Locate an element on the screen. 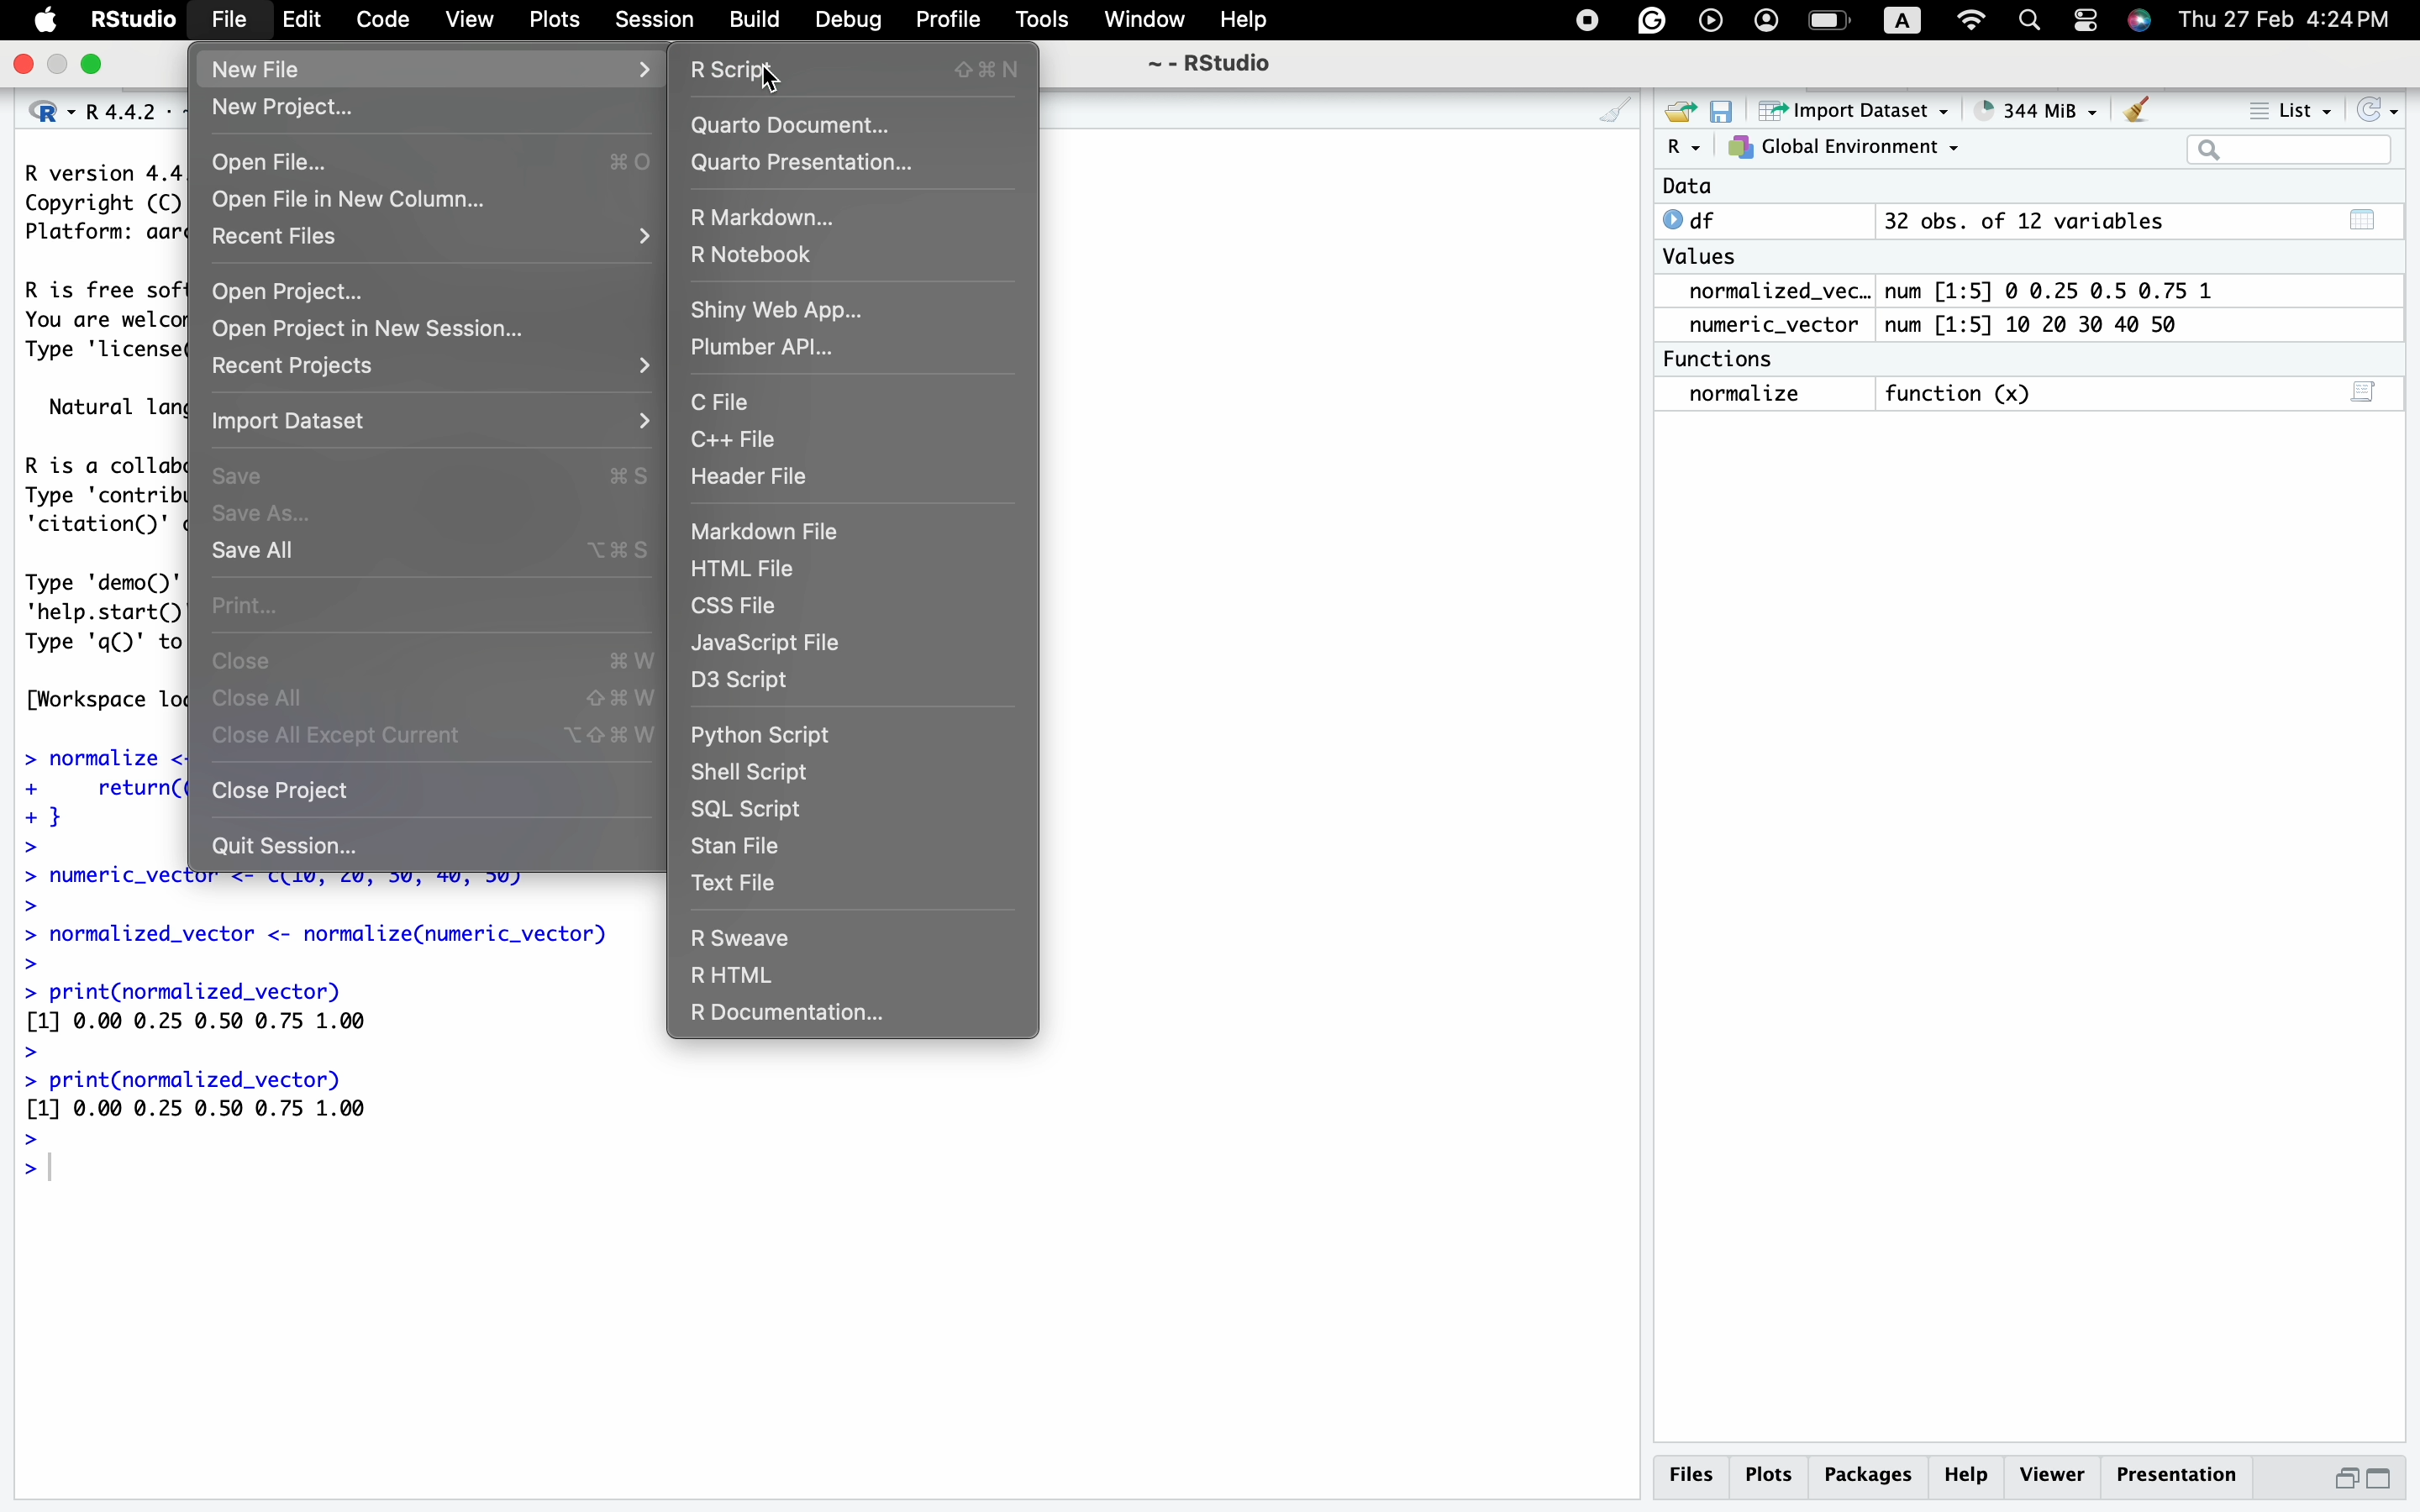 The image size is (2420, 1512). > normalized_vector <- normalize(numeric_vector)
>

> print(normalized_vector)

[1] 0.00 0.25 0.50 @.75 1.00

>

> print(normalized_vector)

[1] 0.00 0.25 0.50 0.75 1.00 is located at coordinates (323, 1022).